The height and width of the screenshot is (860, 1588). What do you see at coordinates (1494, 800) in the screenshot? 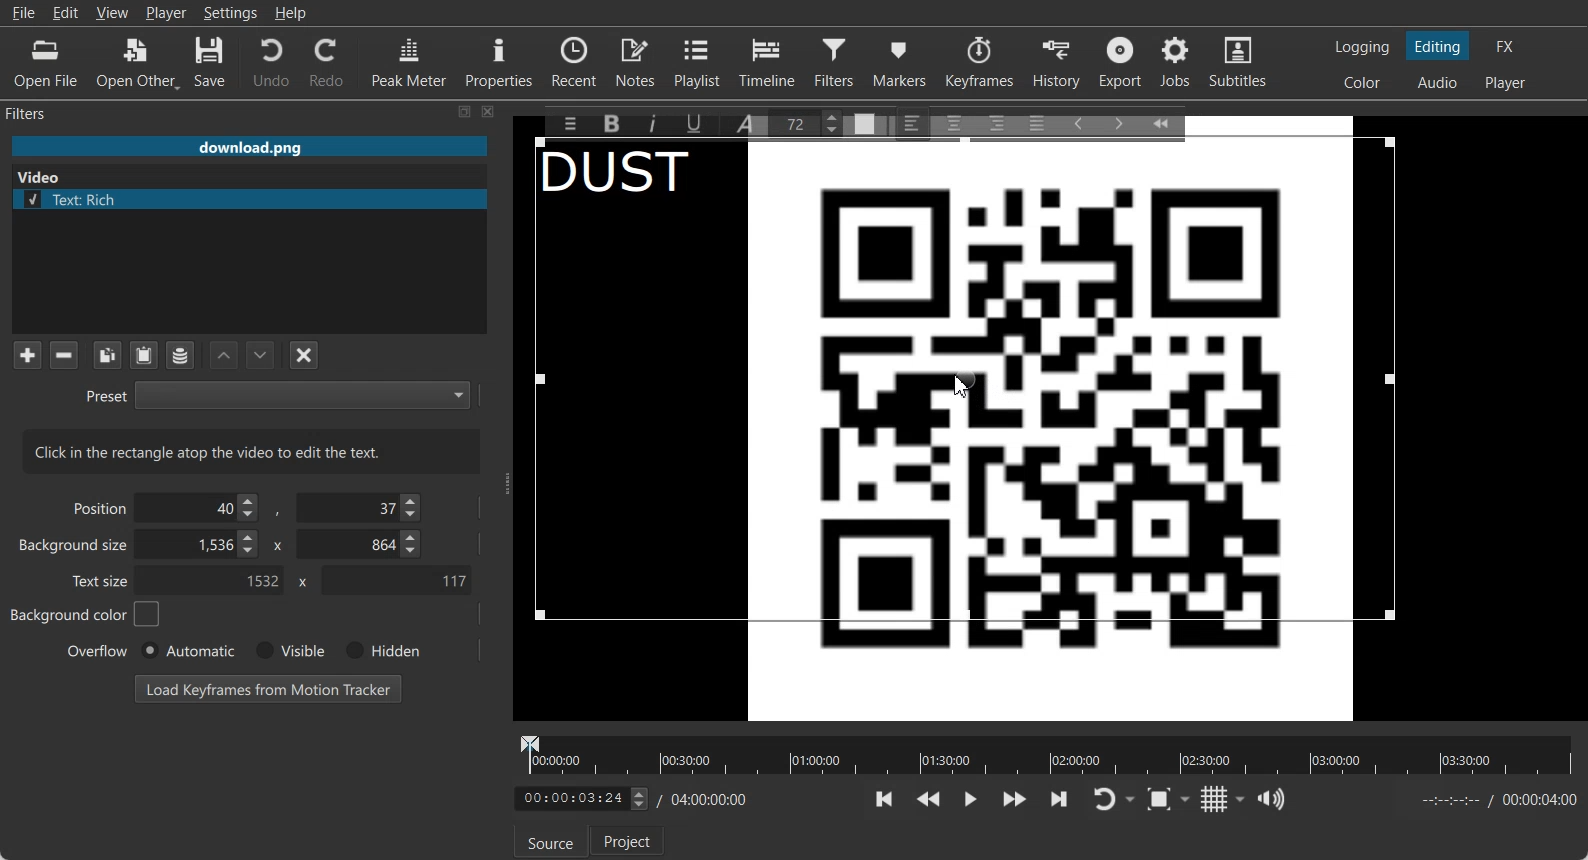
I see `End time ` at bounding box center [1494, 800].